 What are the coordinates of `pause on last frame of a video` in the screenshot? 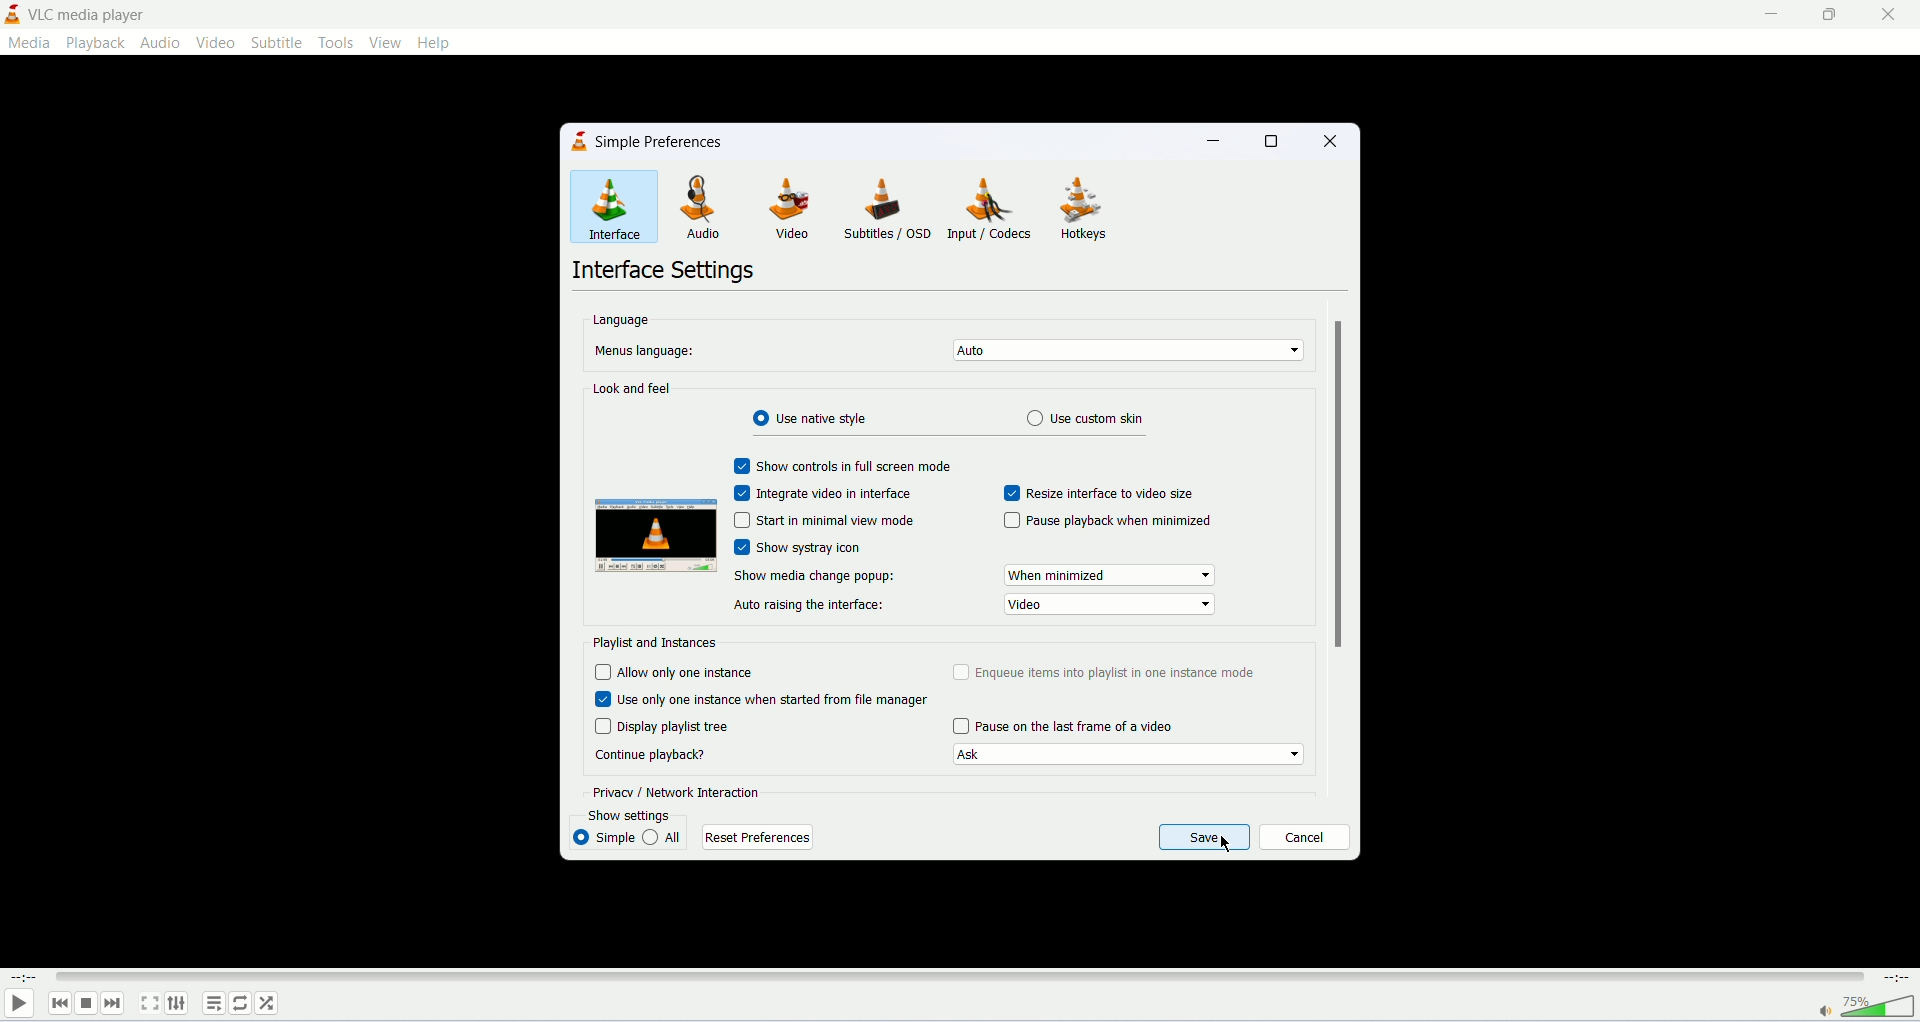 It's located at (1062, 726).